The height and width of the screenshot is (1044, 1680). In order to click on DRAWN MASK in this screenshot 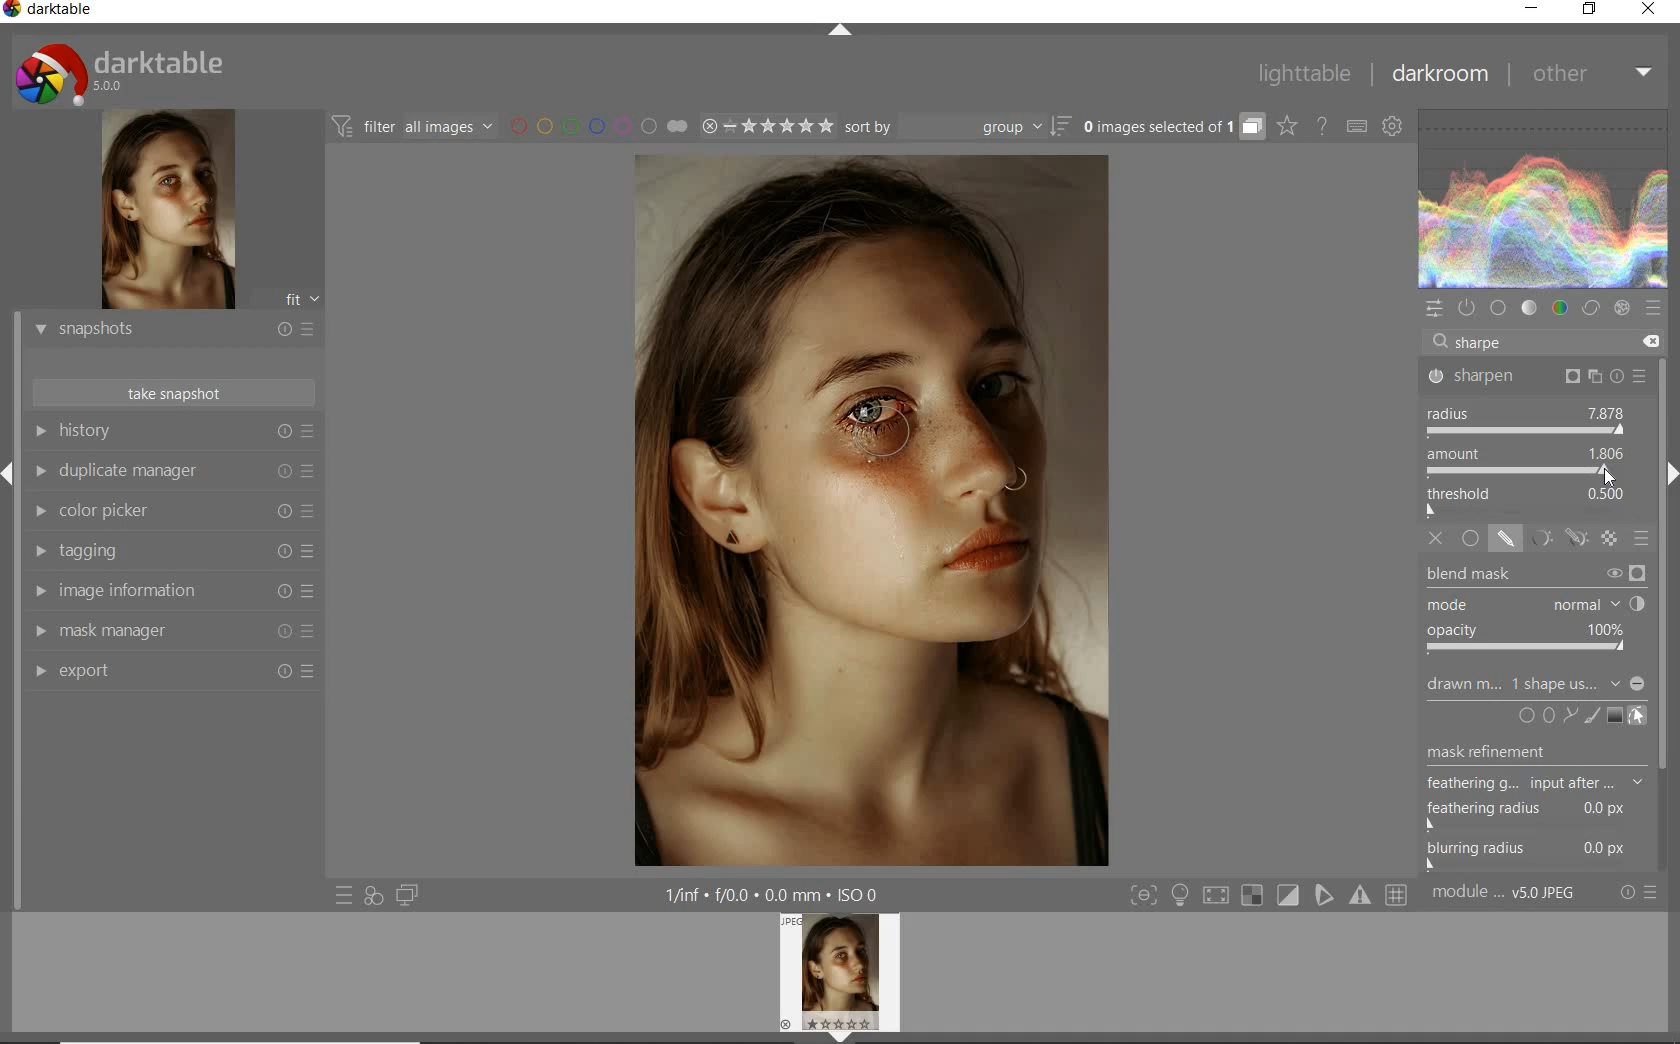, I will do `click(1533, 684)`.